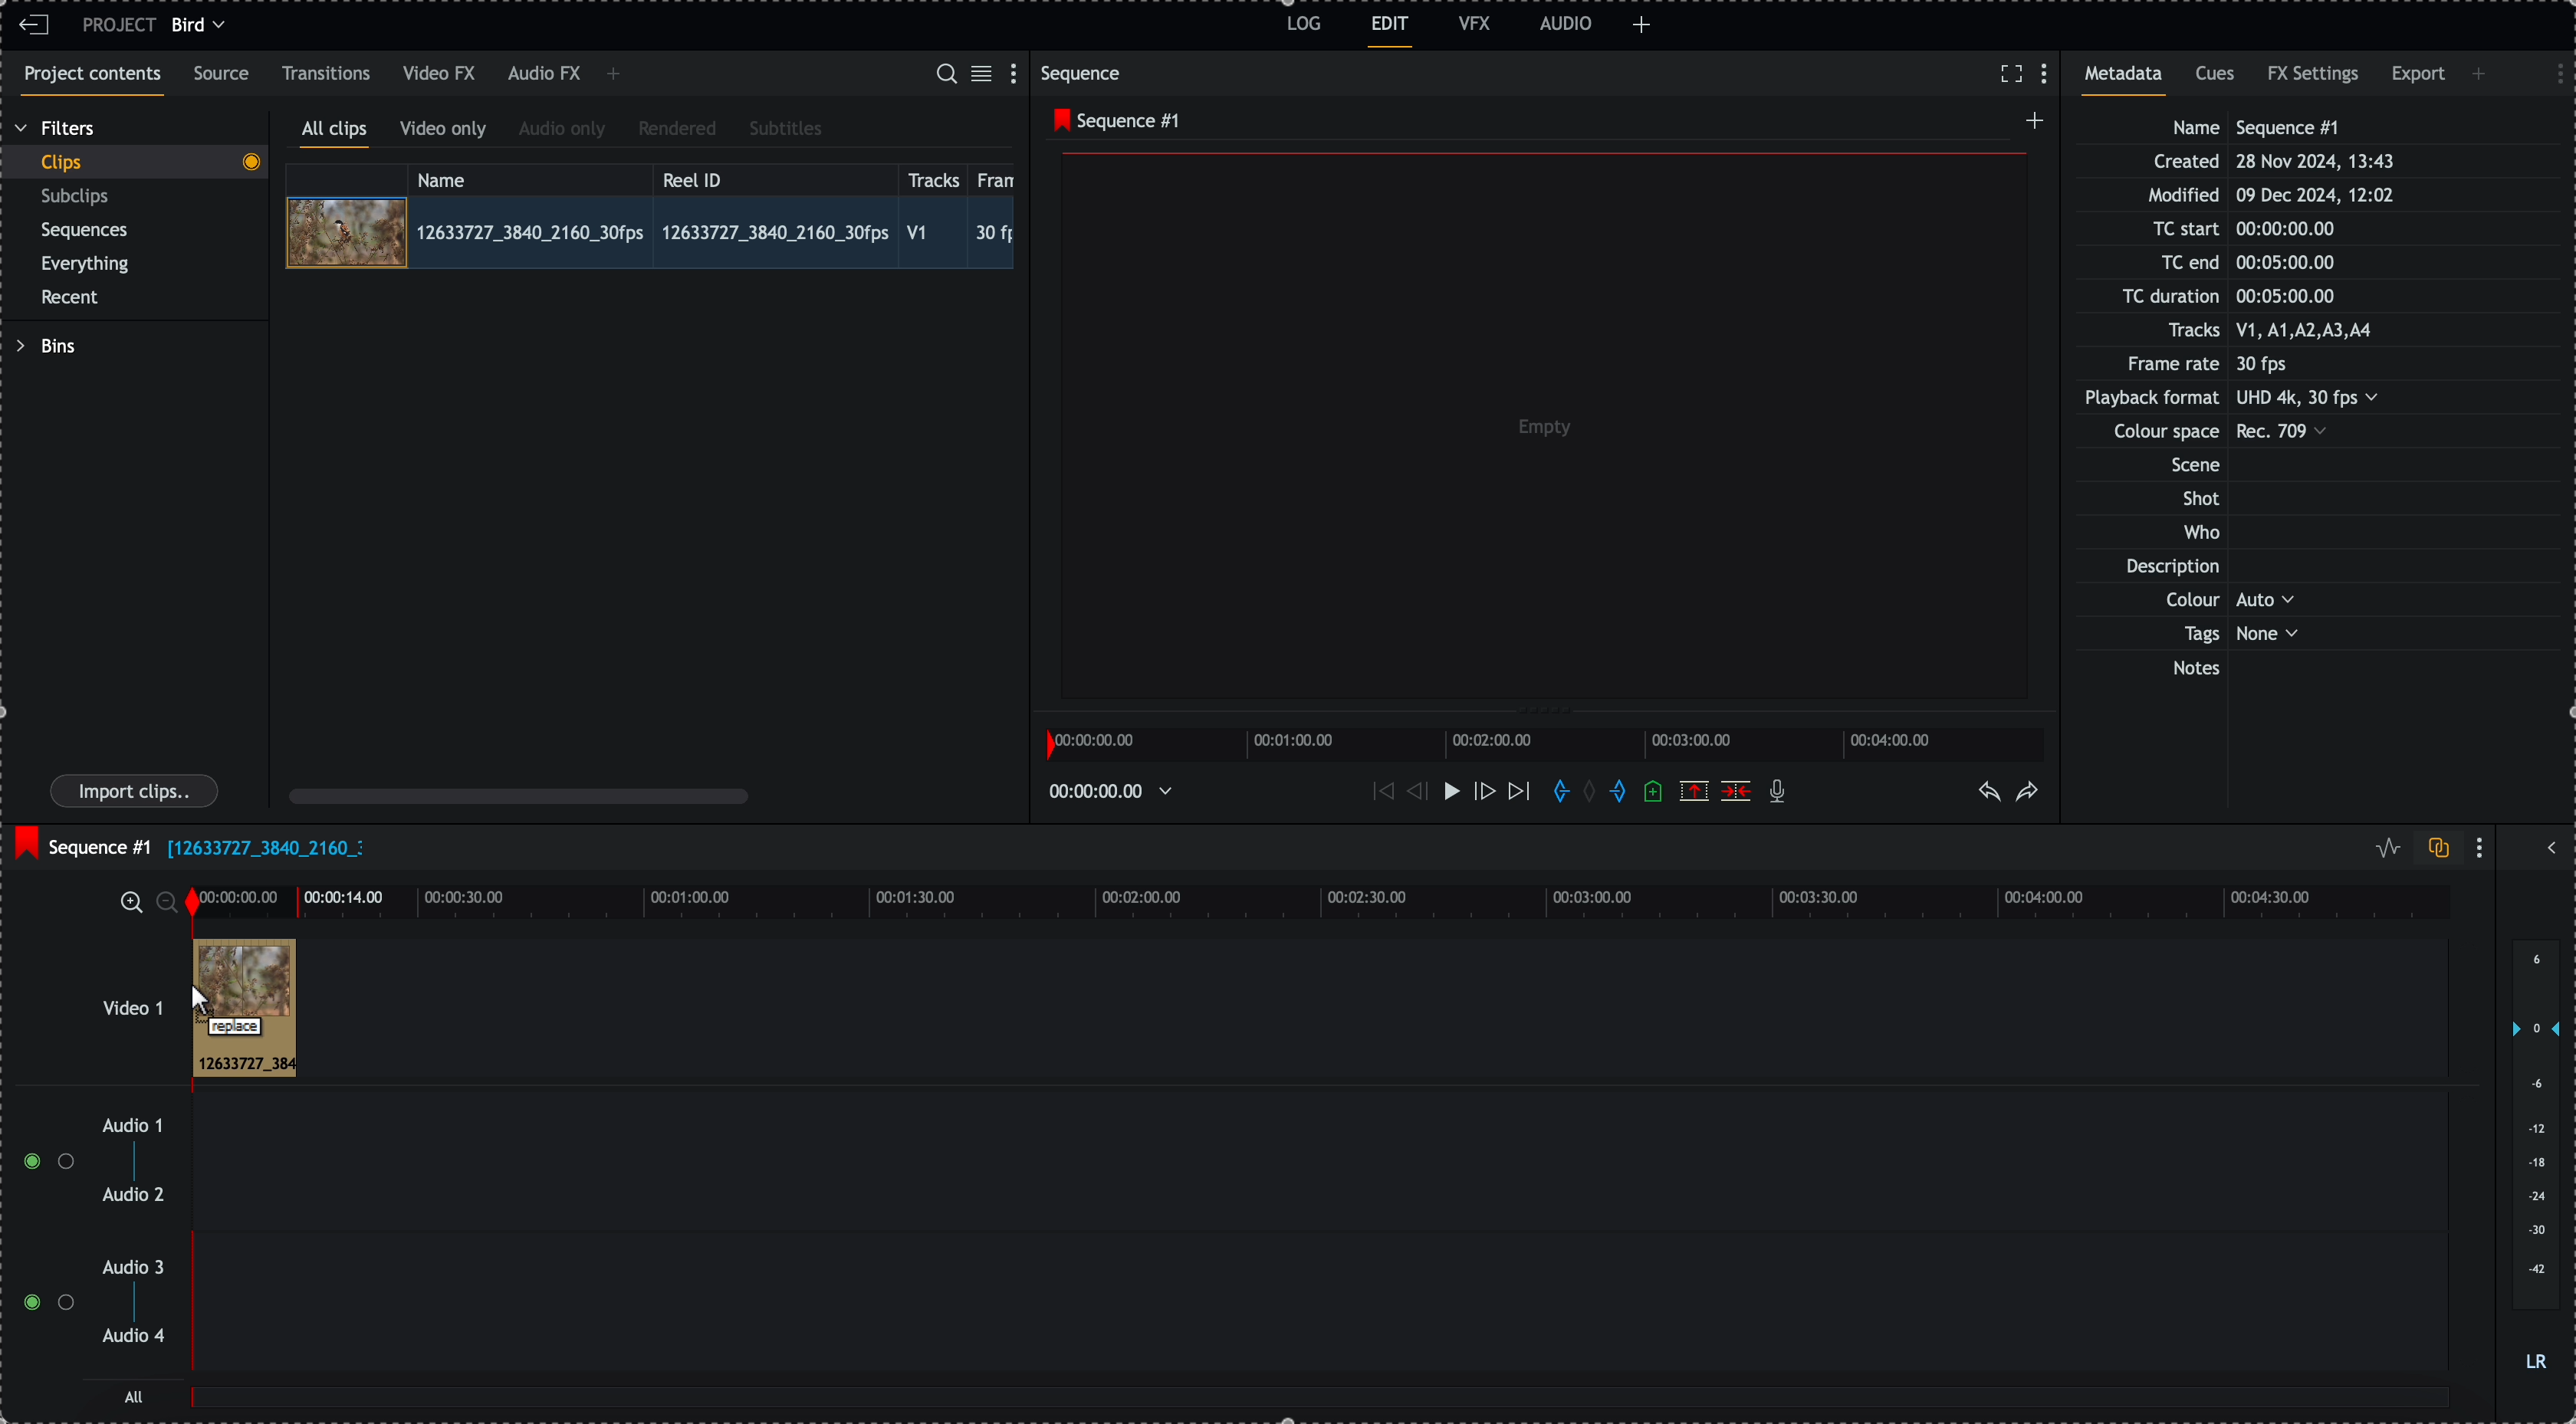 This screenshot has height=1424, width=2576. What do you see at coordinates (530, 177) in the screenshot?
I see `name` at bounding box center [530, 177].